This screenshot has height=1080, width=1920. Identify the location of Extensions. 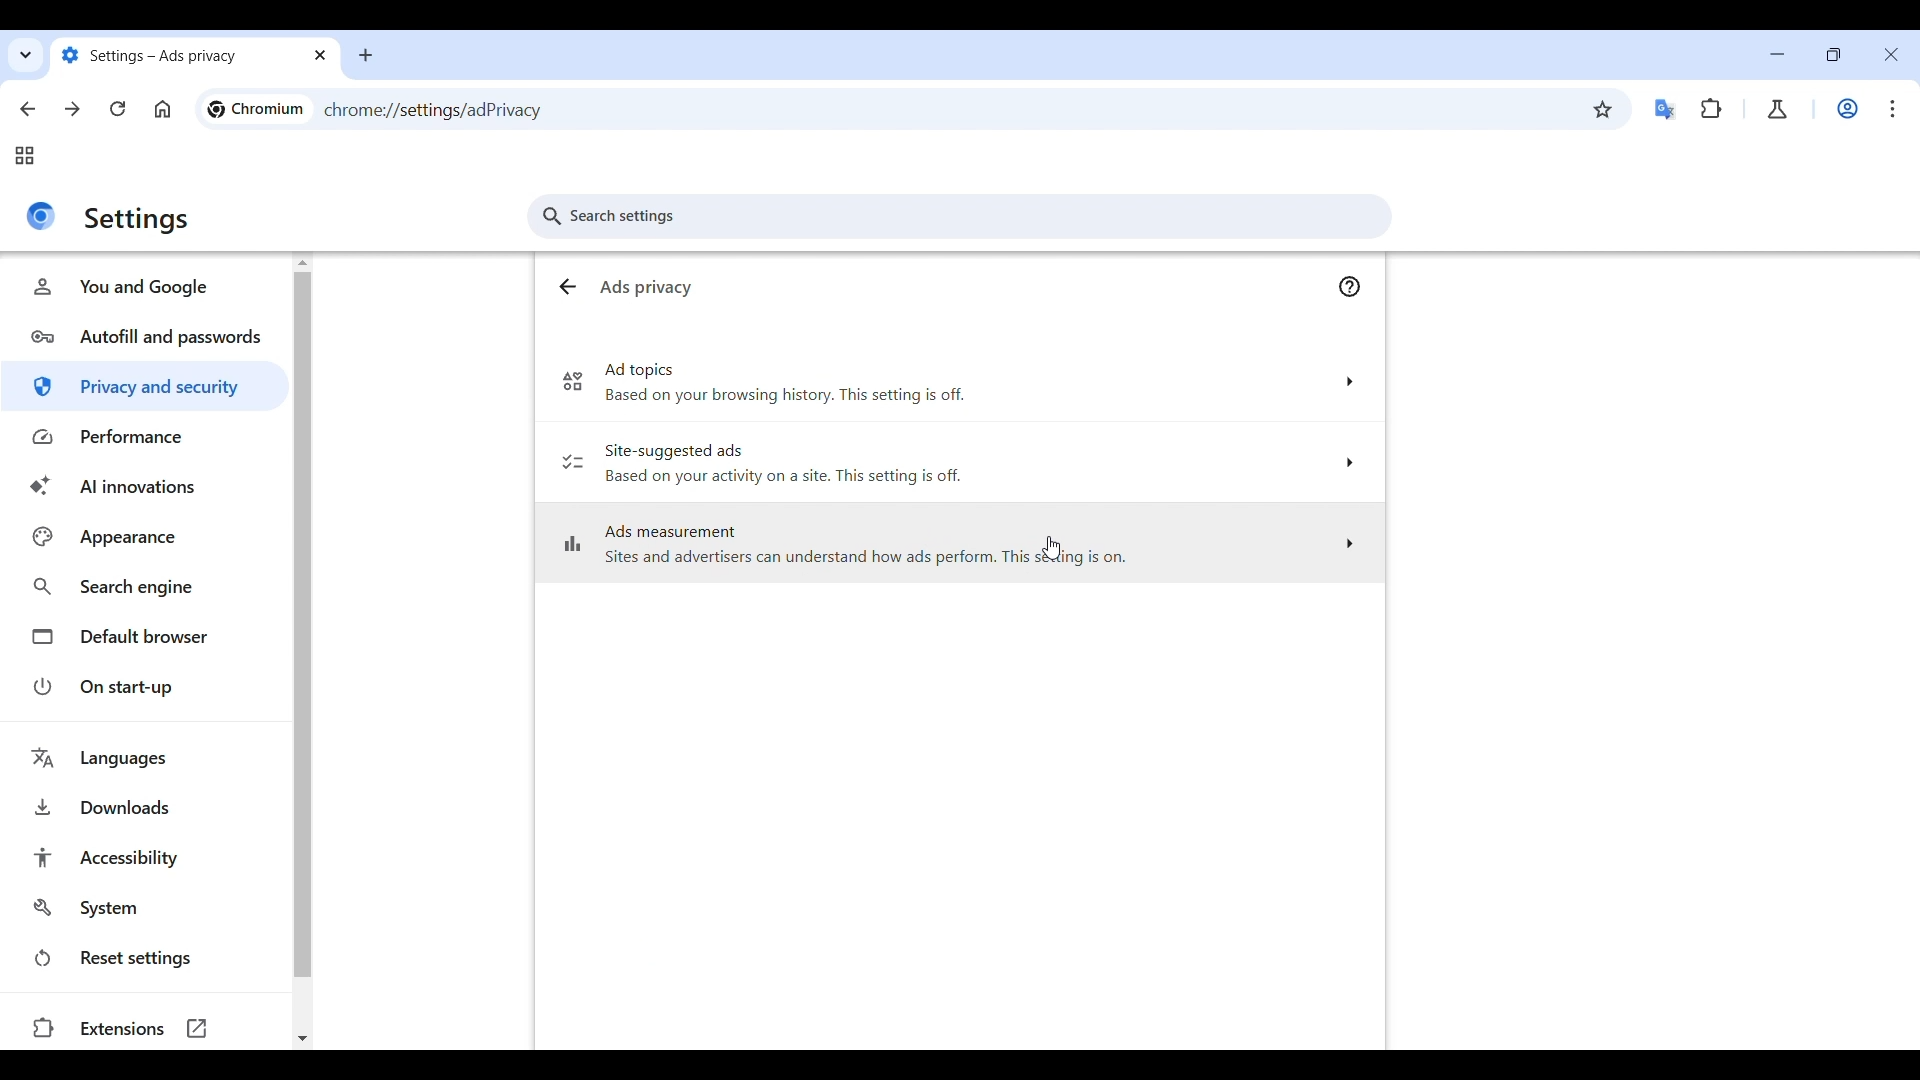
(1711, 108).